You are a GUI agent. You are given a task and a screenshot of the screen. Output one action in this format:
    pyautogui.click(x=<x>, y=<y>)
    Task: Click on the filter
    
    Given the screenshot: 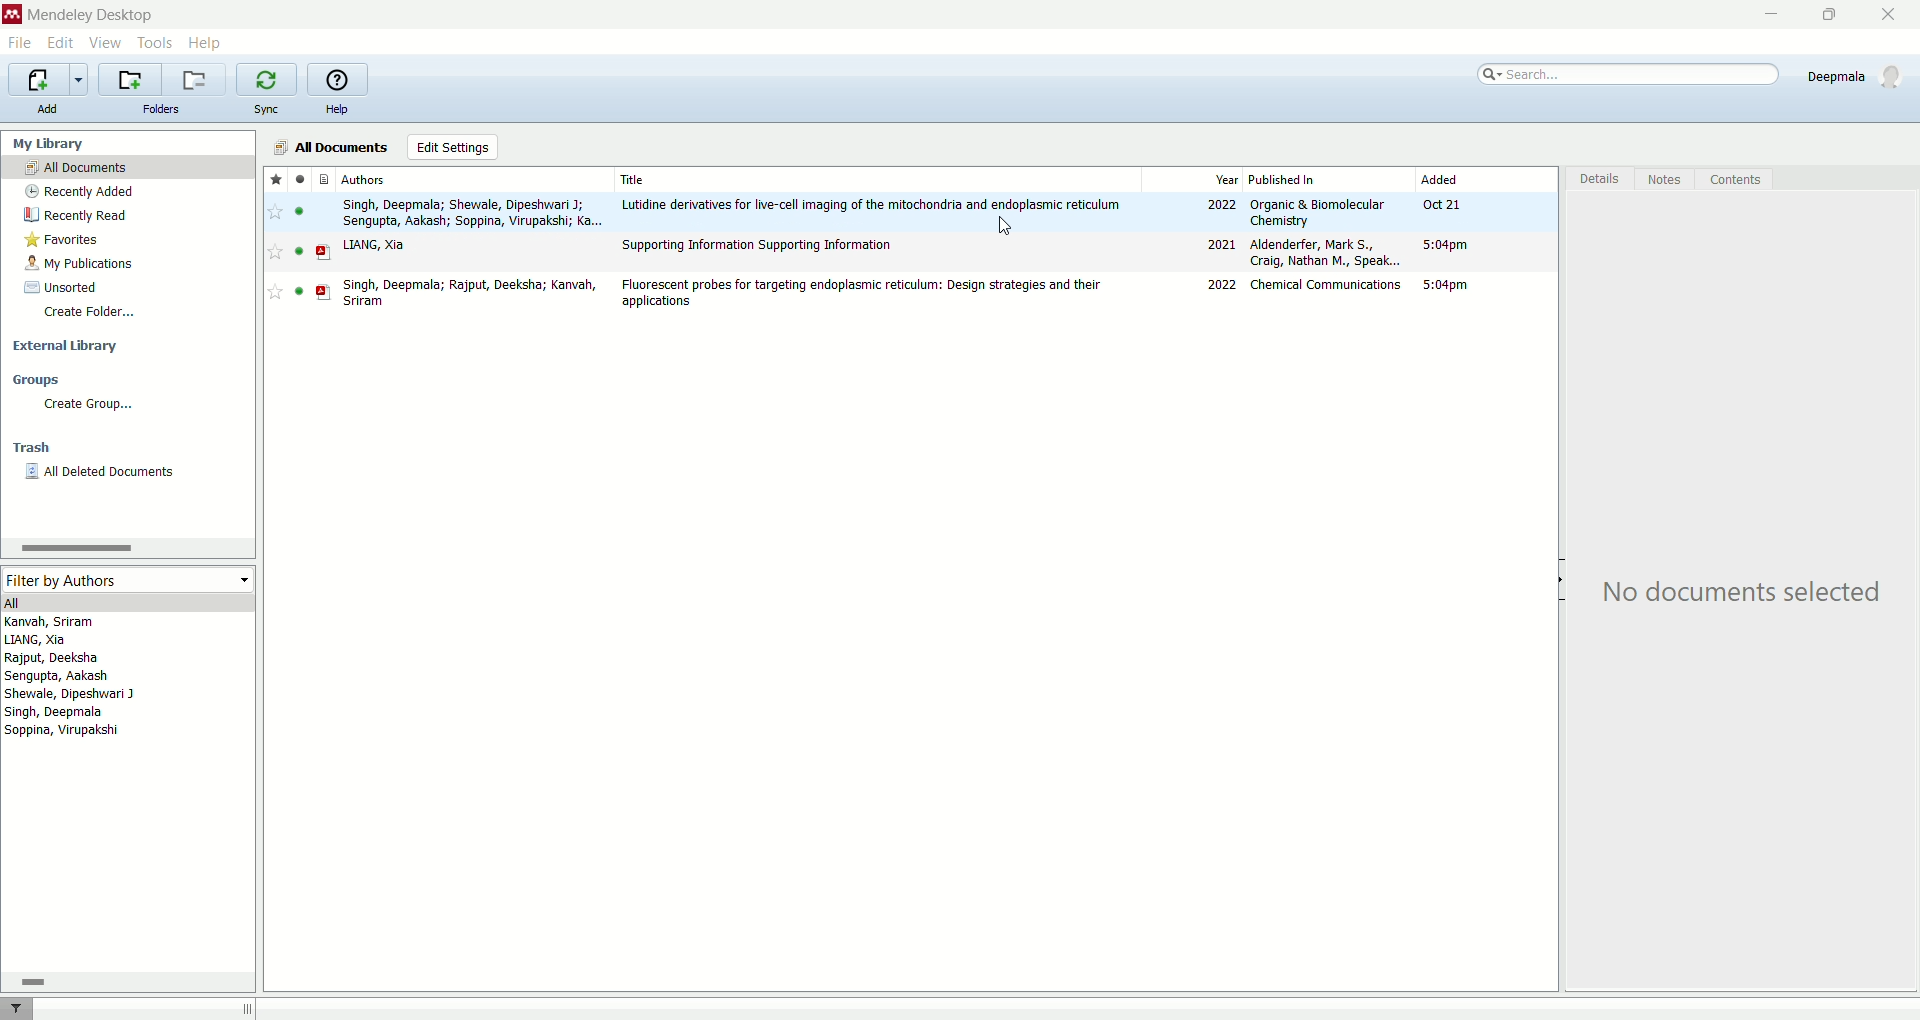 What is the action you would take?
    pyautogui.click(x=16, y=1008)
    